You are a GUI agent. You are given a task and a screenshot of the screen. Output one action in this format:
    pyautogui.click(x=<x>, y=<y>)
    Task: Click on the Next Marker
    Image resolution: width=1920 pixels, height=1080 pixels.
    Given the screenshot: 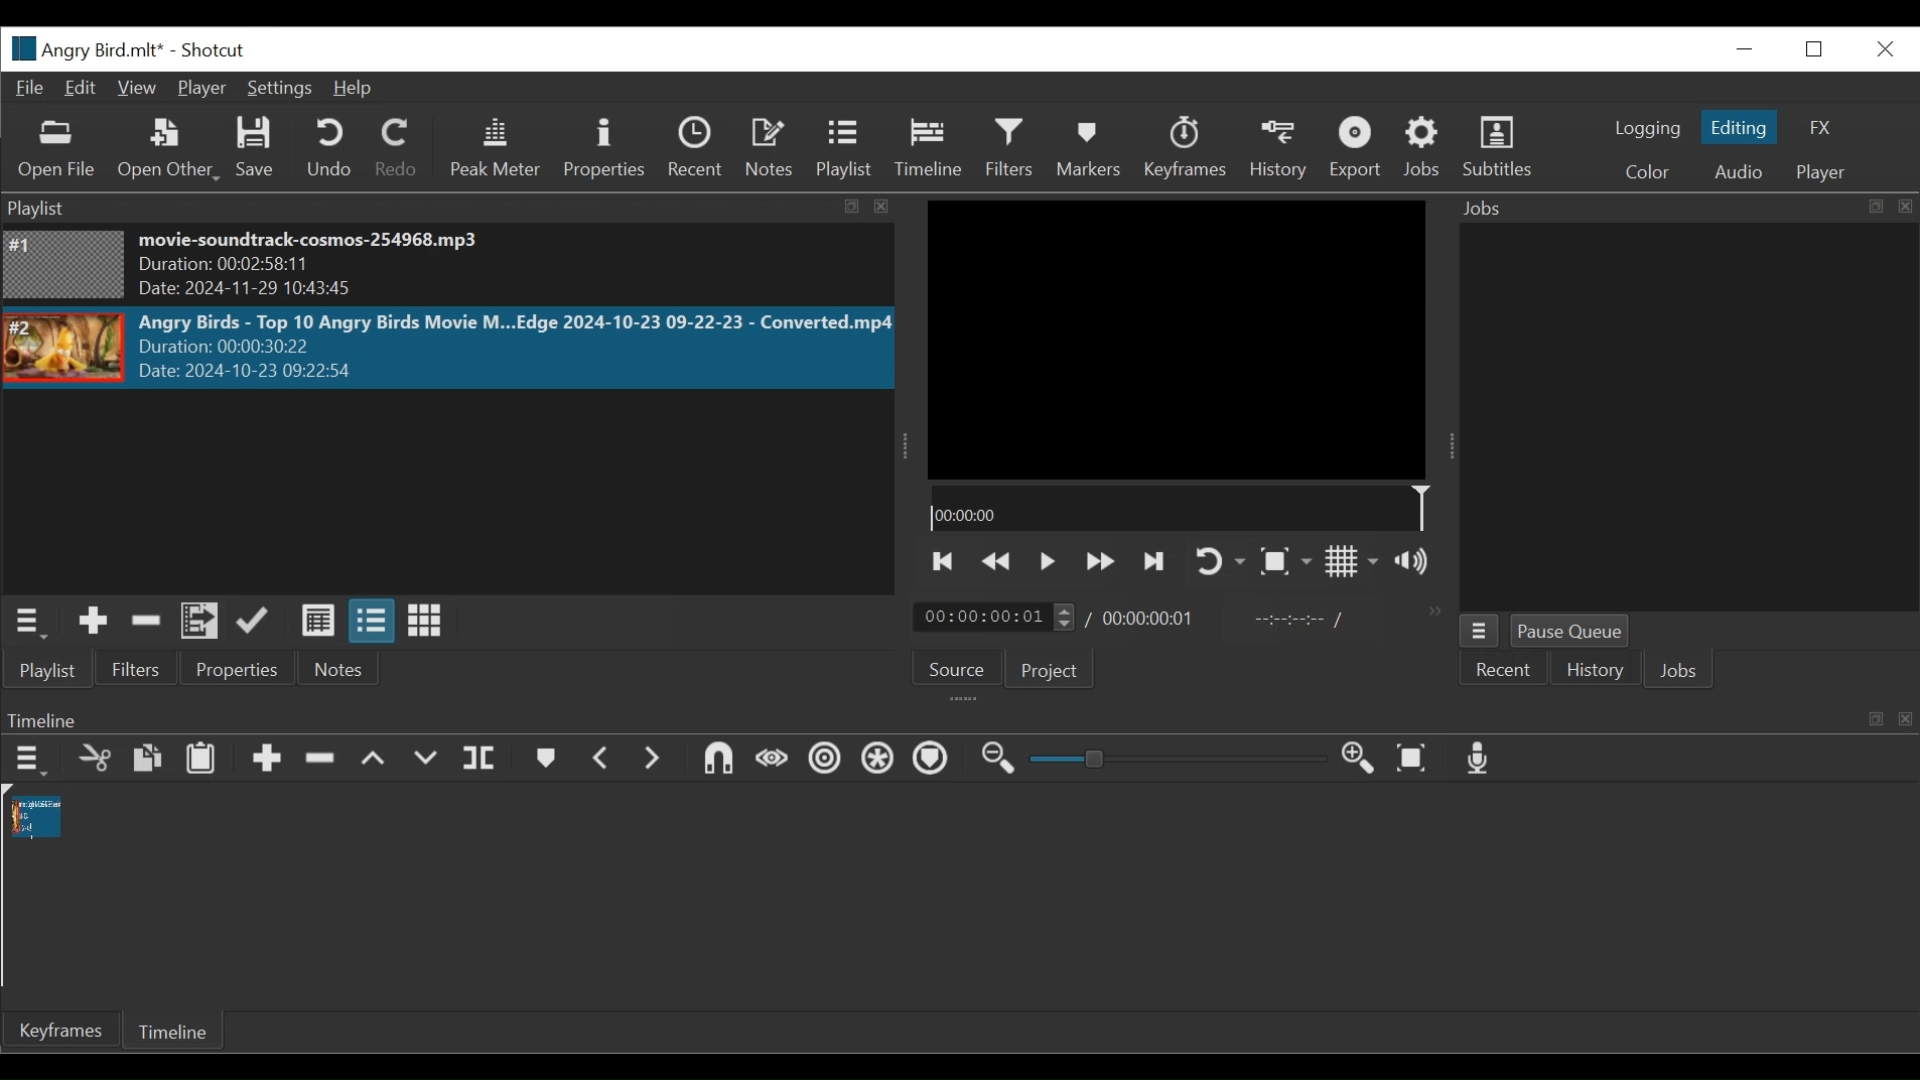 What is the action you would take?
    pyautogui.click(x=649, y=759)
    